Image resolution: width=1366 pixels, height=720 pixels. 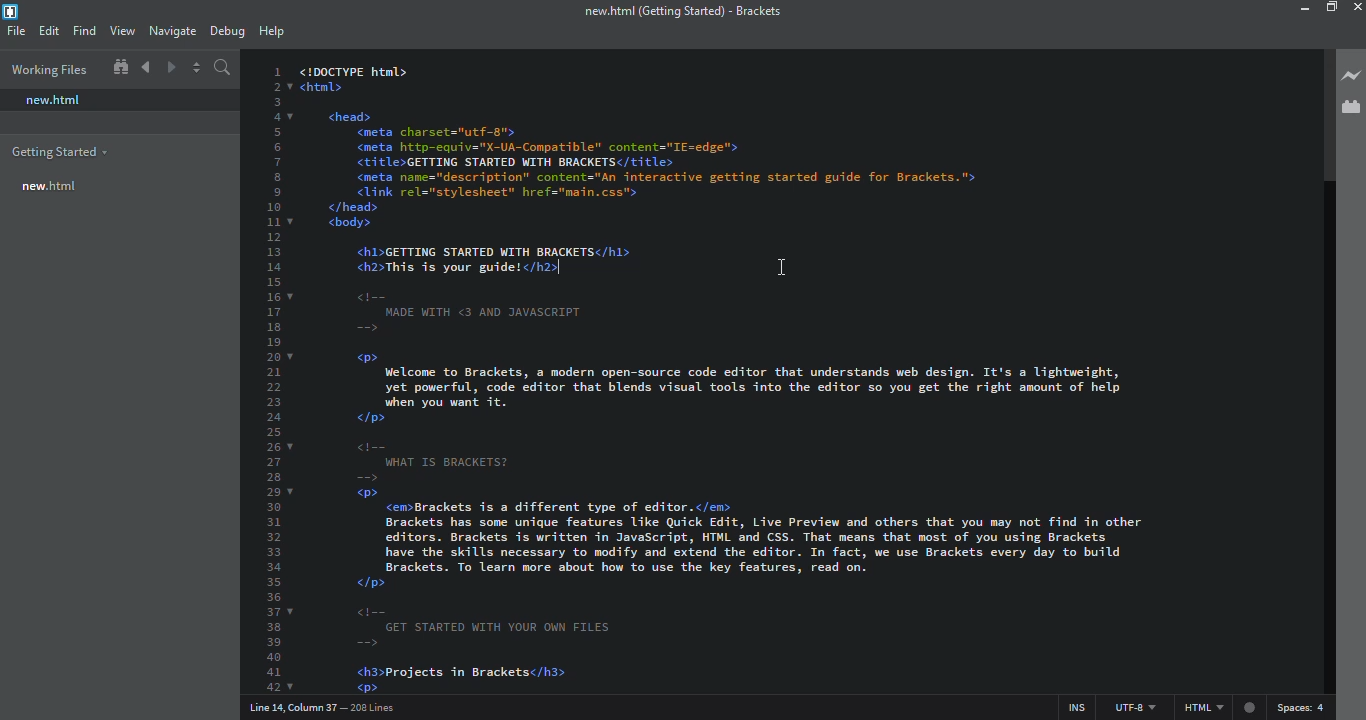 What do you see at coordinates (1323, 123) in the screenshot?
I see `scroll bar` at bounding box center [1323, 123].